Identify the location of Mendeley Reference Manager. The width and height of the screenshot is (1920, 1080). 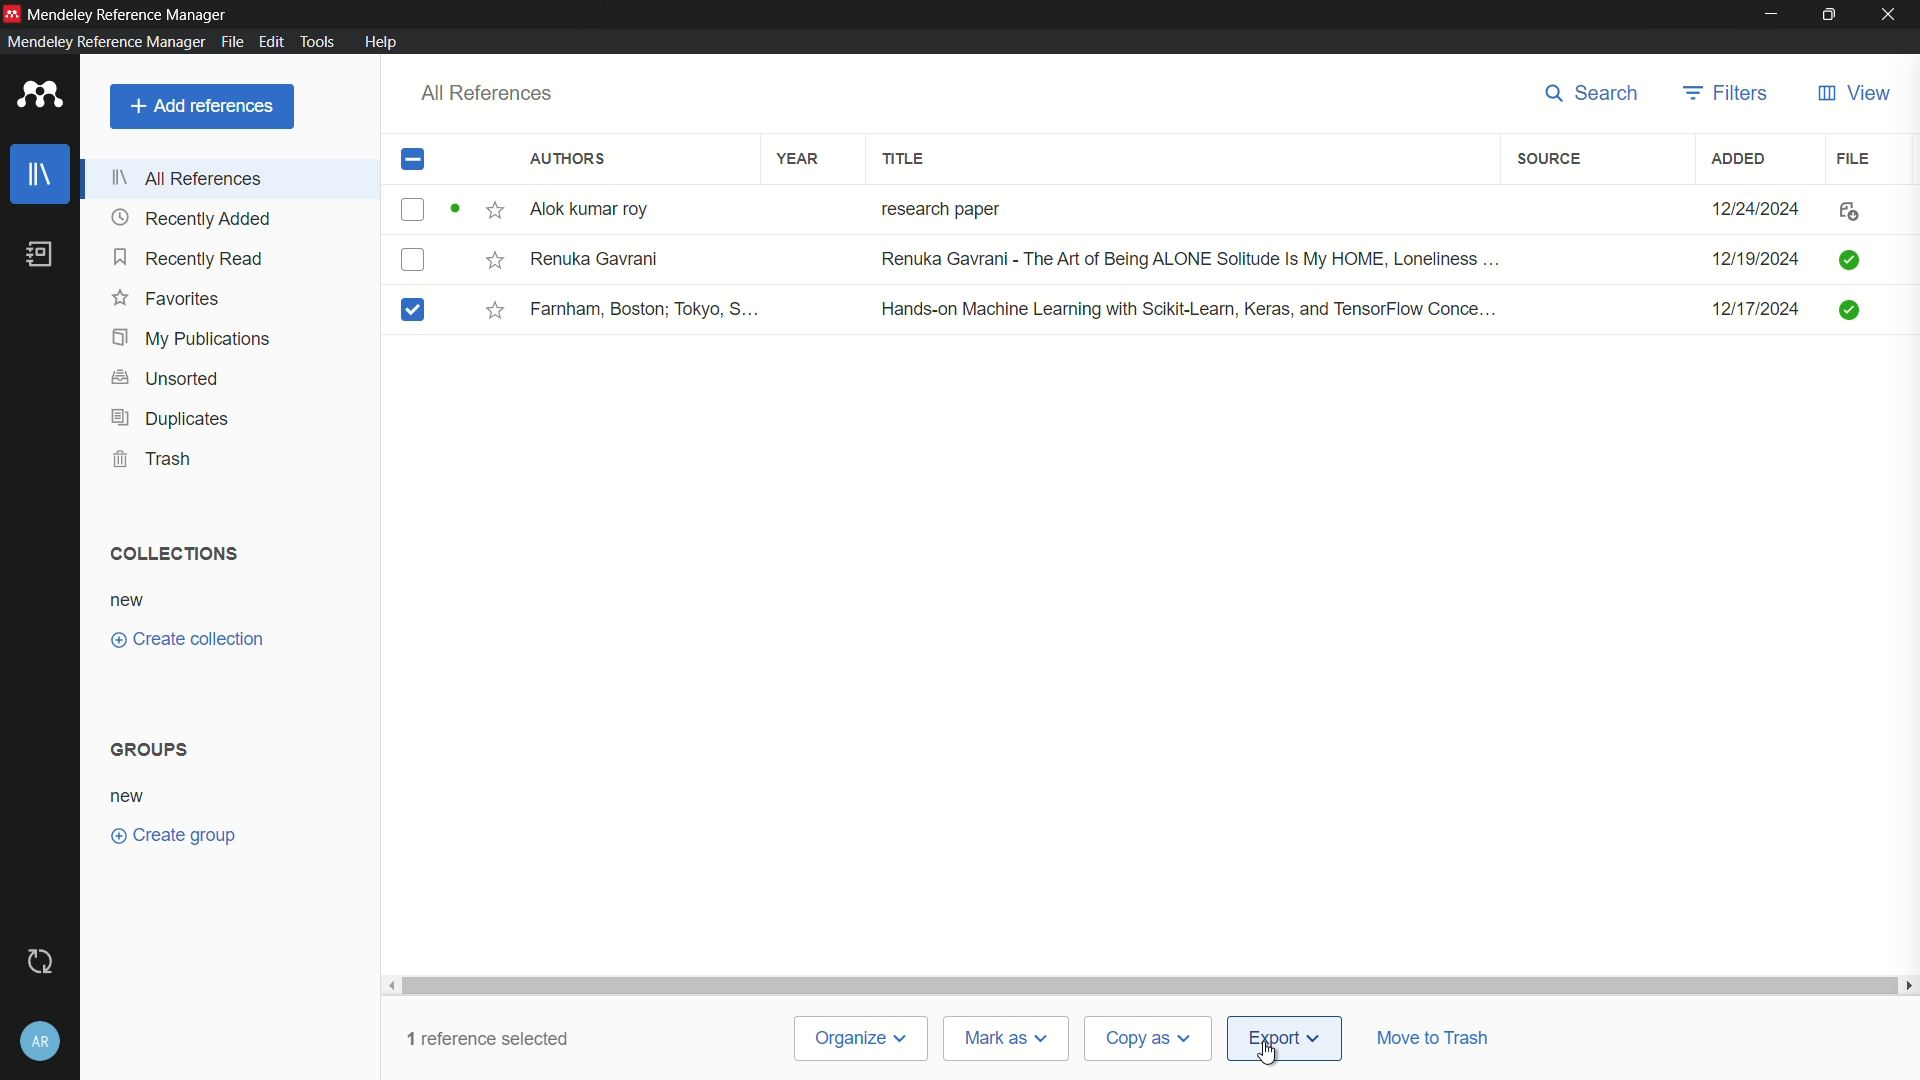
(107, 41).